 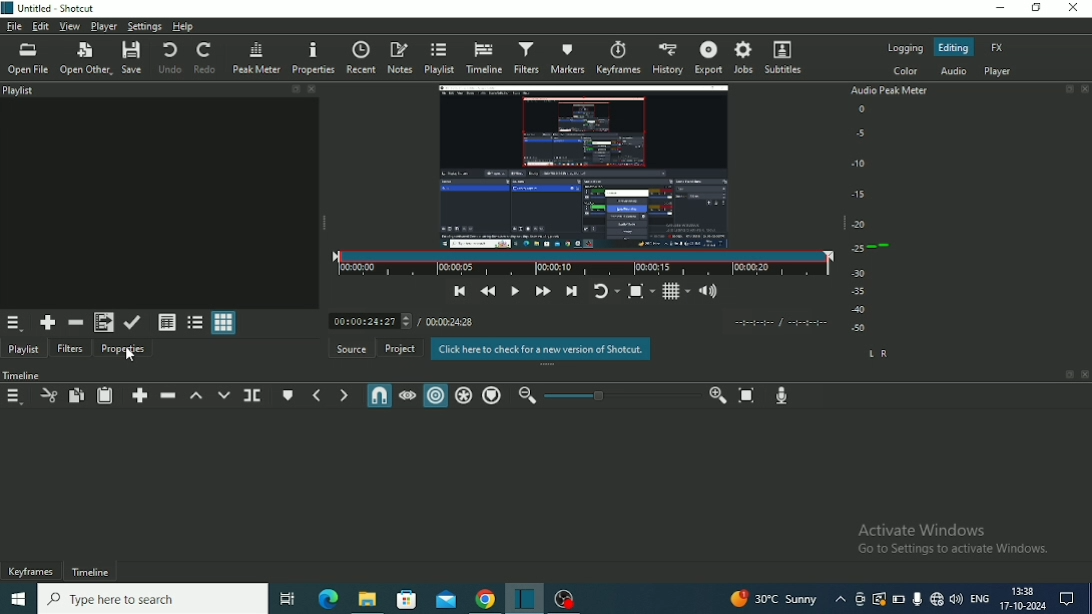 I want to click on Record audio, so click(x=781, y=396).